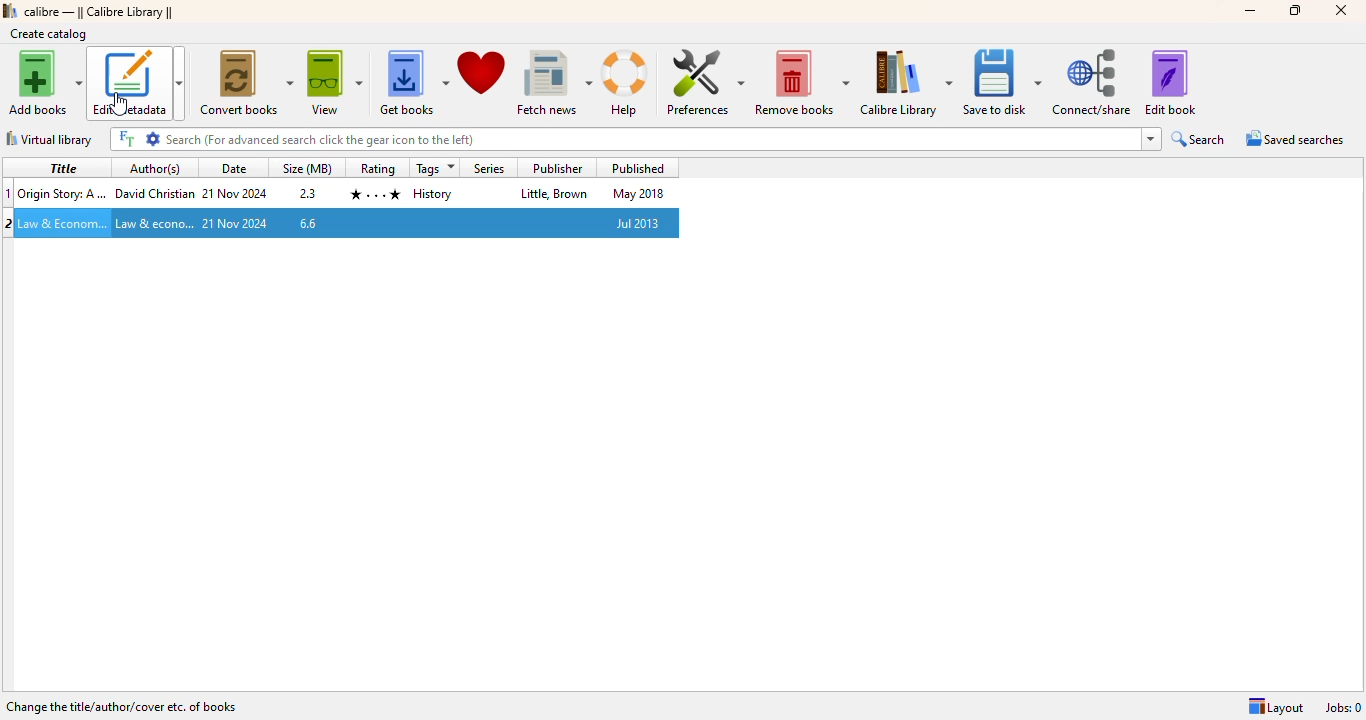  I want to click on author(s), so click(156, 168).